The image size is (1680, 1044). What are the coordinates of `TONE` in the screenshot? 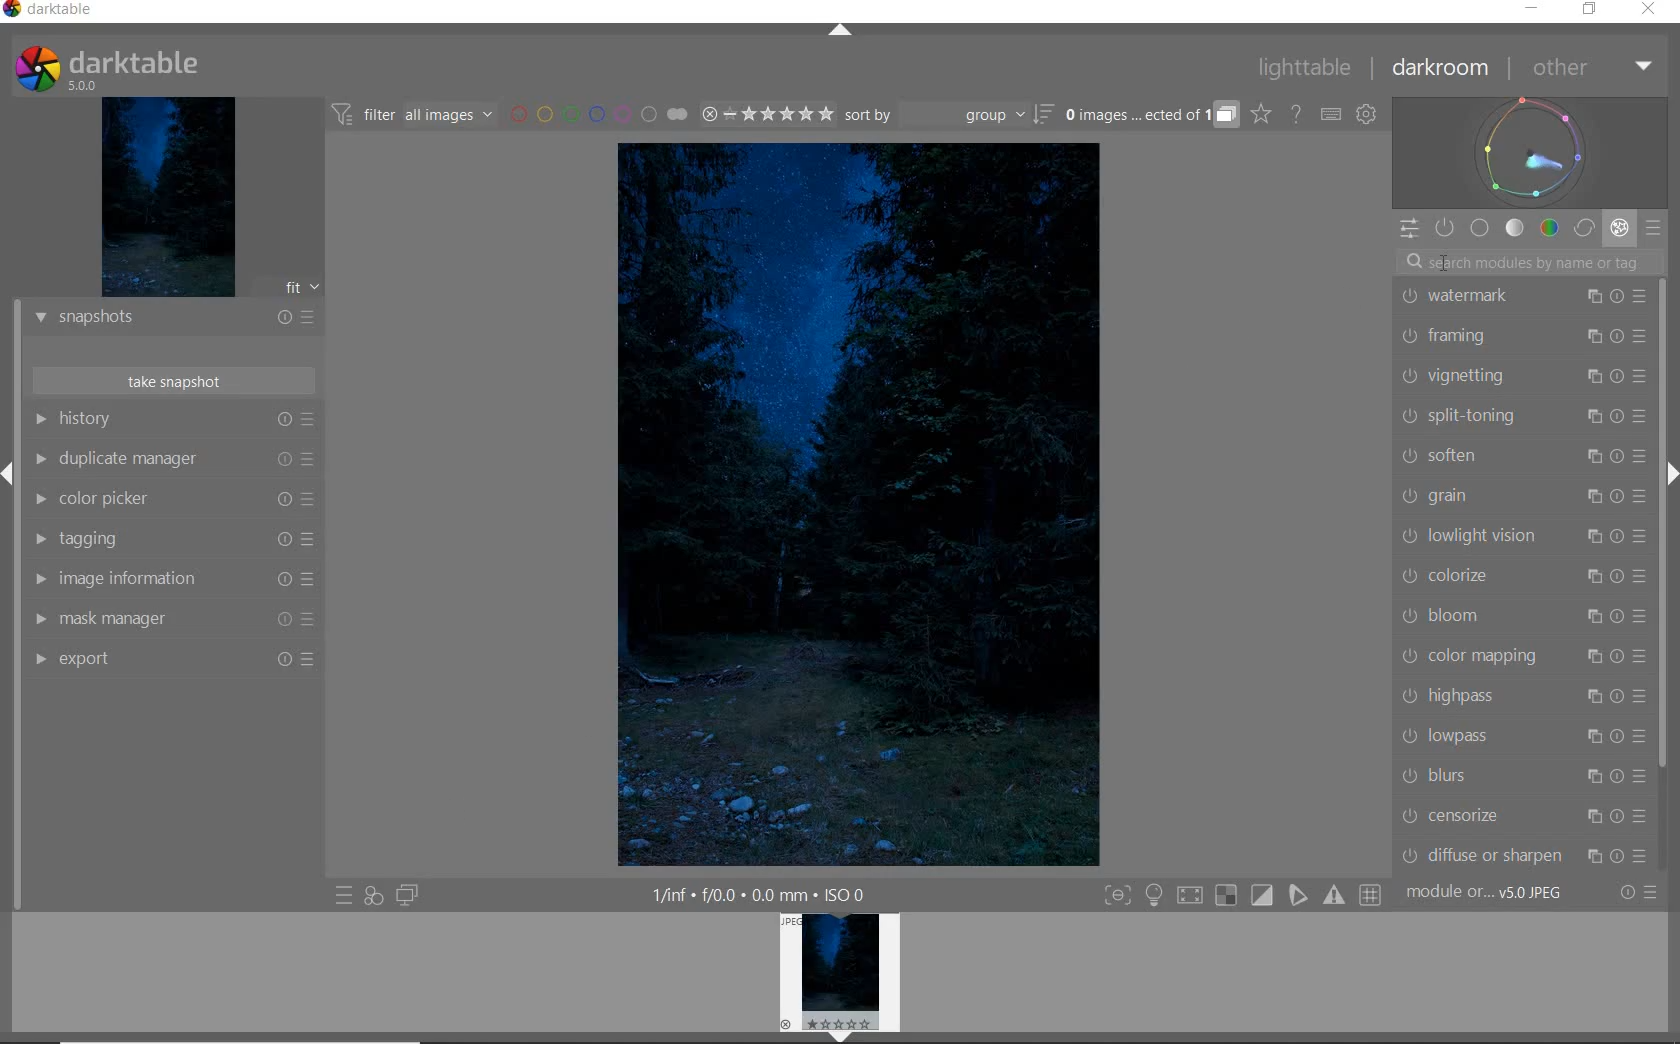 It's located at (1514, 229).